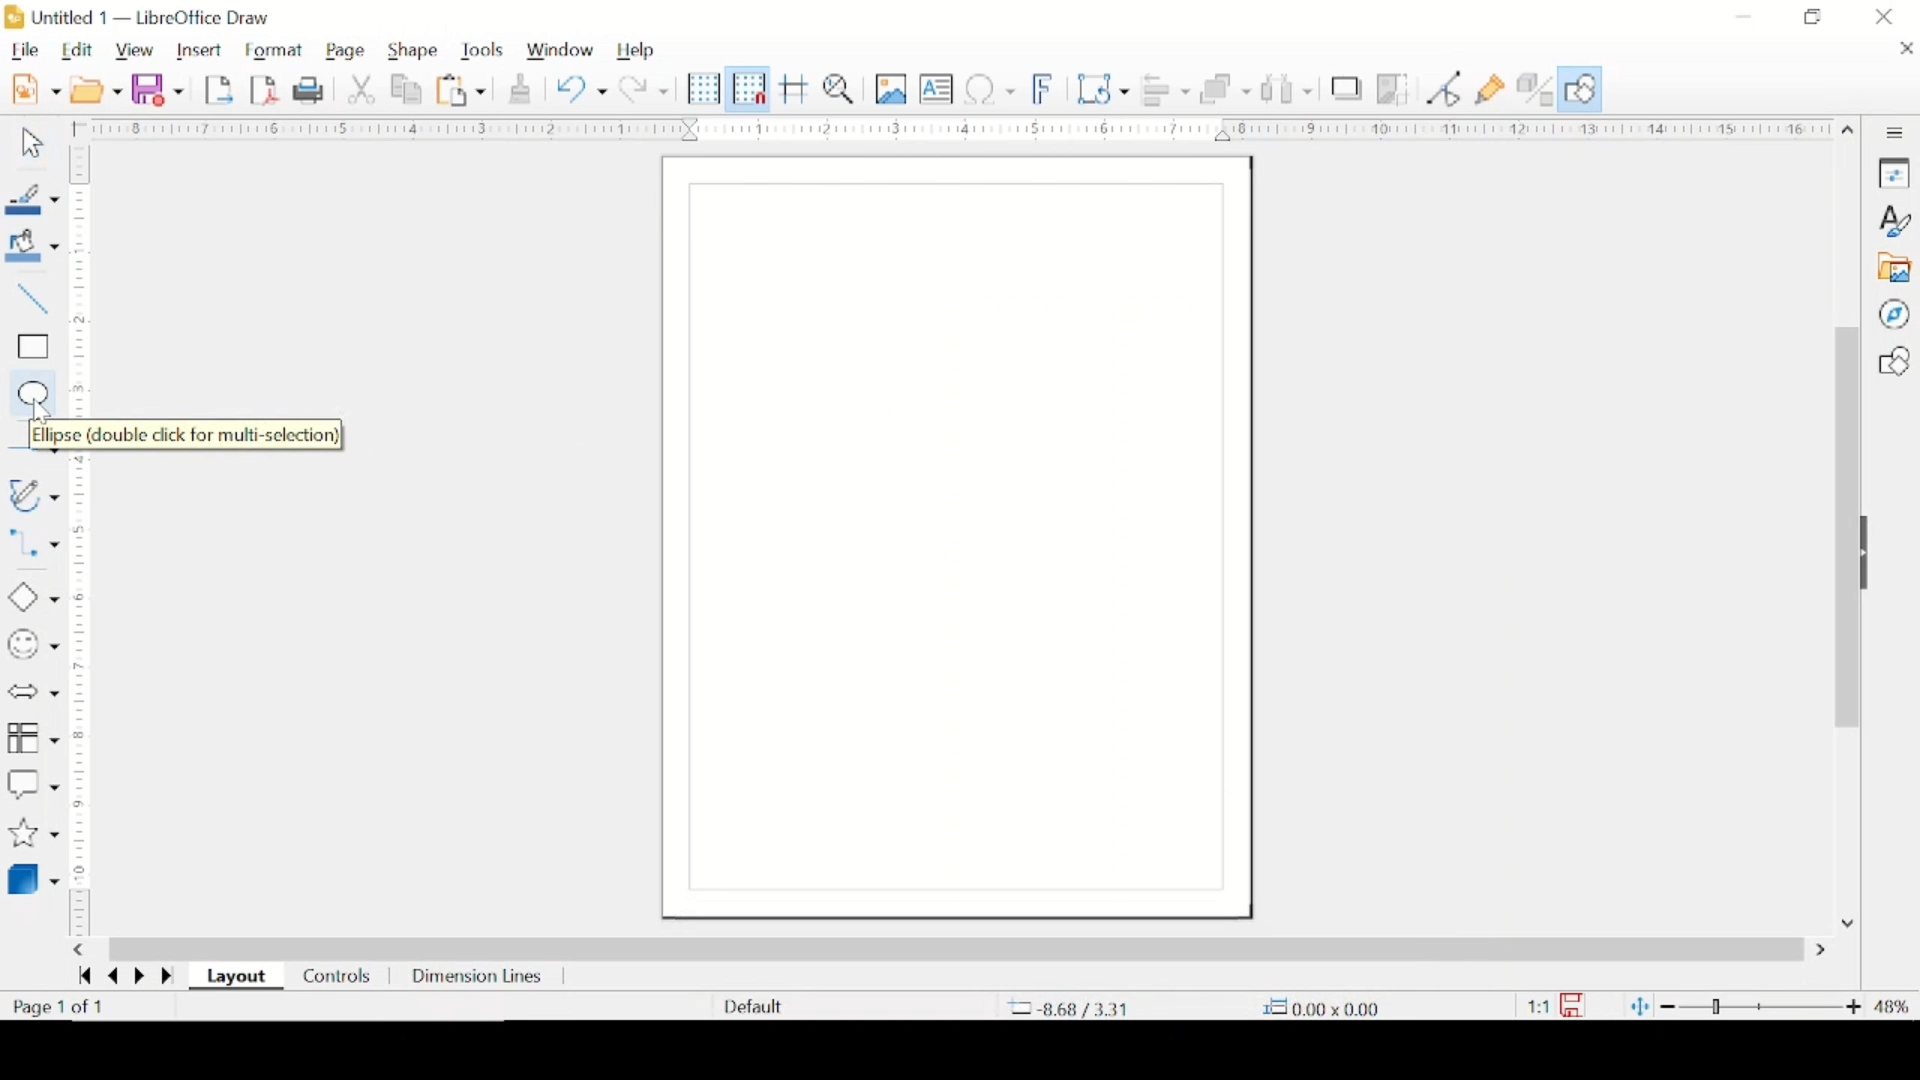 The width and height of the screenshot is (1920, 1080). I want to click on insert, so click(203, 50).